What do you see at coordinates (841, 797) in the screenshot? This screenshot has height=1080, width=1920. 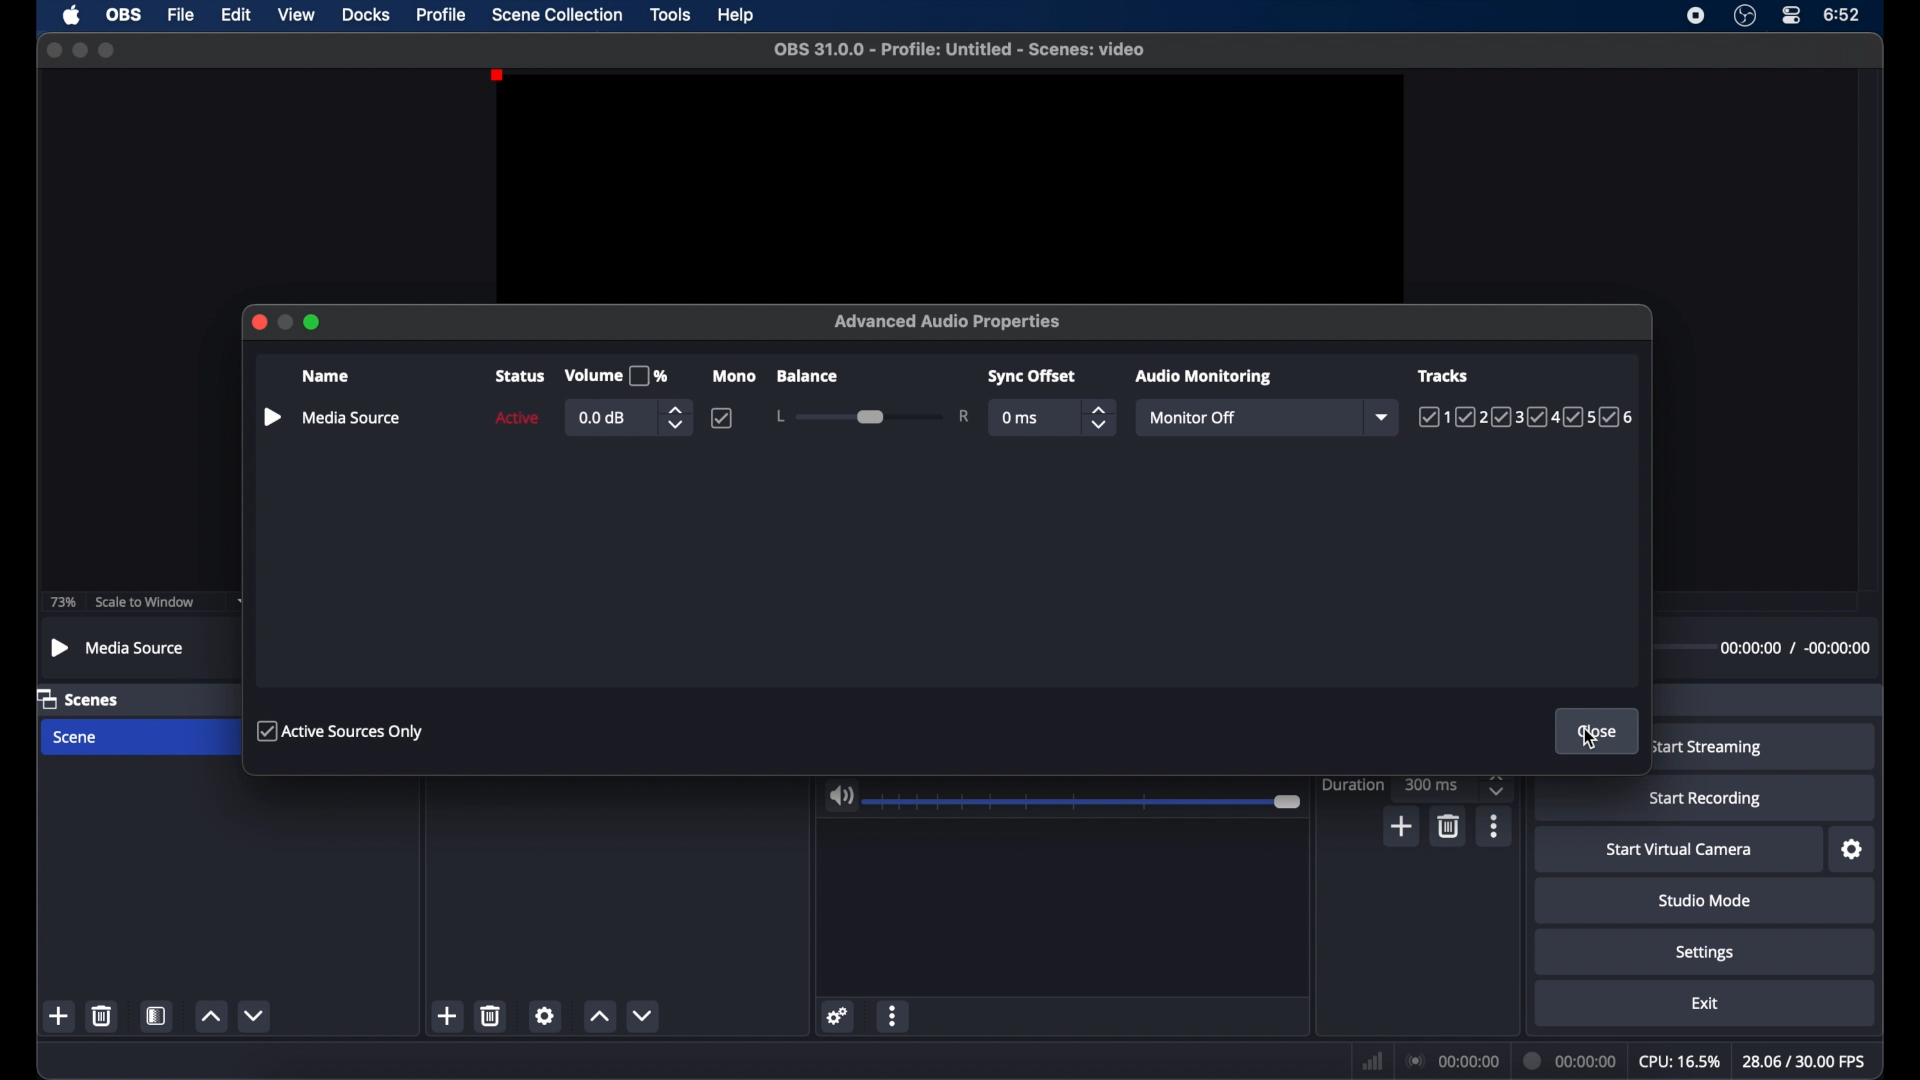 I see `volume` at bounding box center [841, 797].